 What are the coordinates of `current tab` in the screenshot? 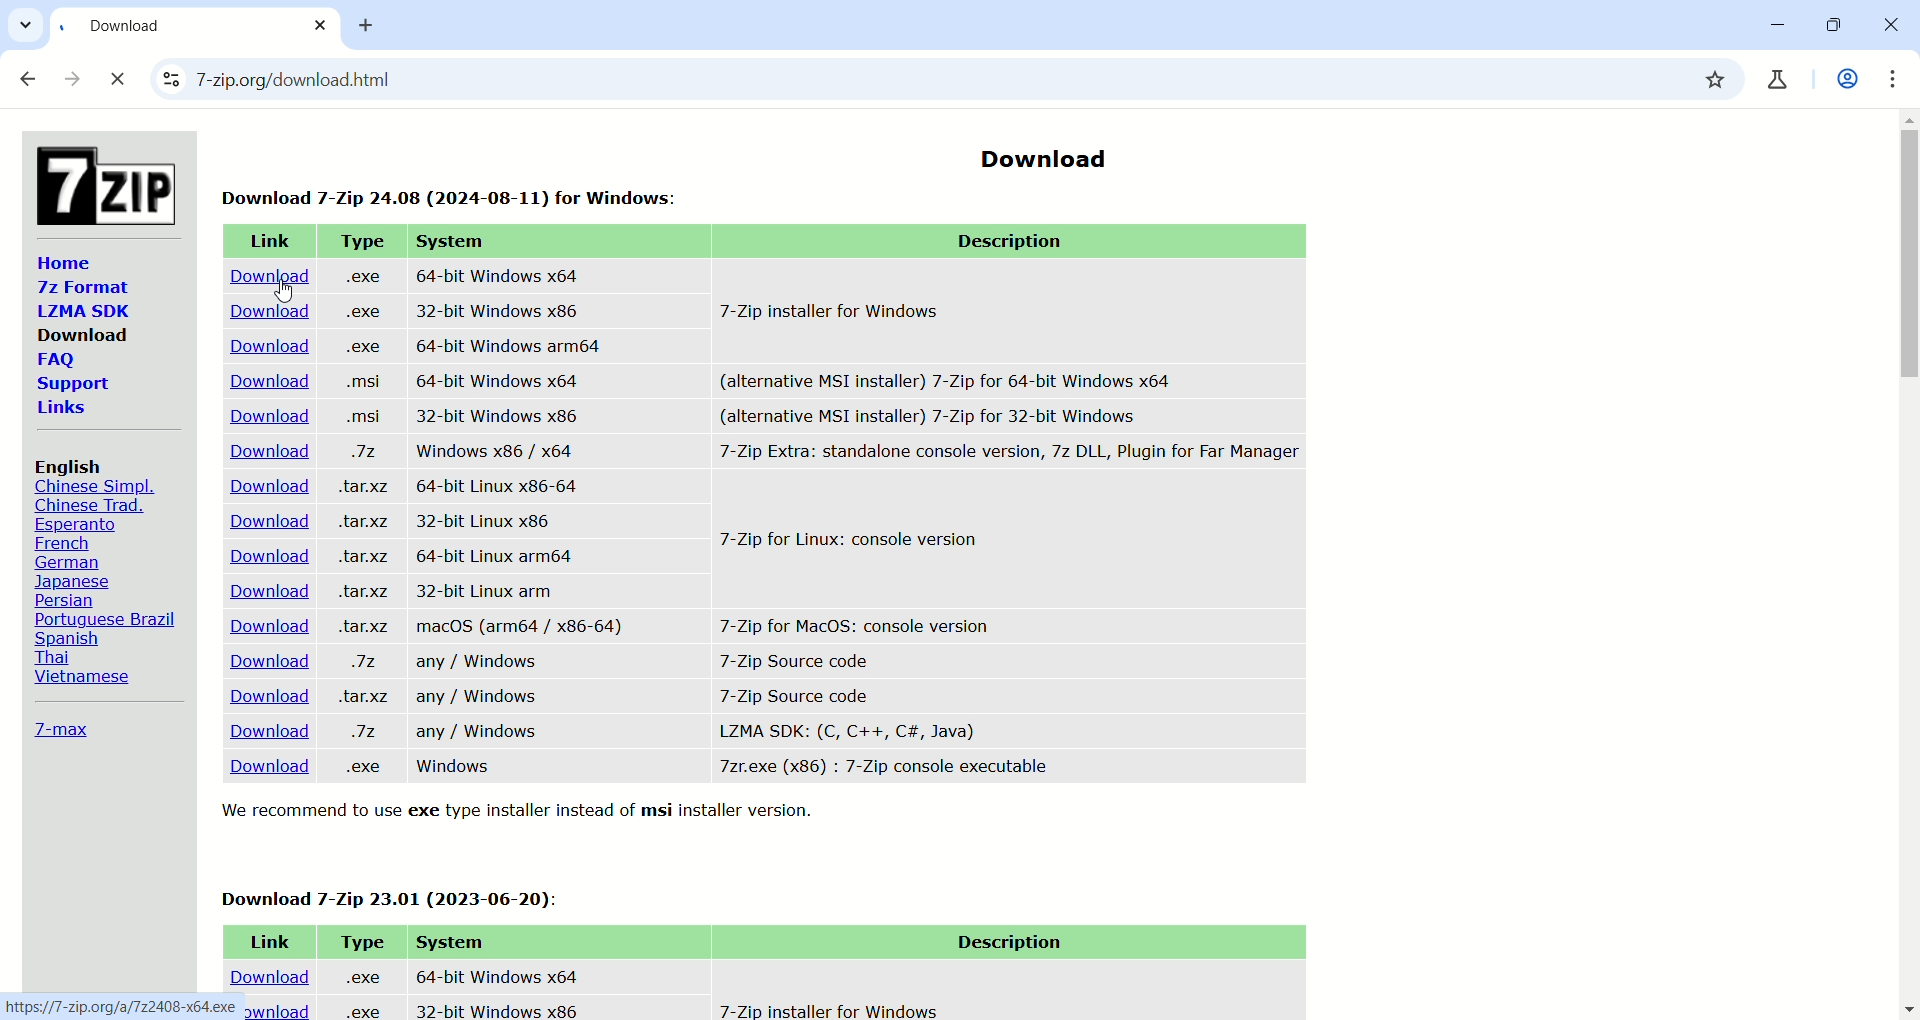 It's located at (170, 31).